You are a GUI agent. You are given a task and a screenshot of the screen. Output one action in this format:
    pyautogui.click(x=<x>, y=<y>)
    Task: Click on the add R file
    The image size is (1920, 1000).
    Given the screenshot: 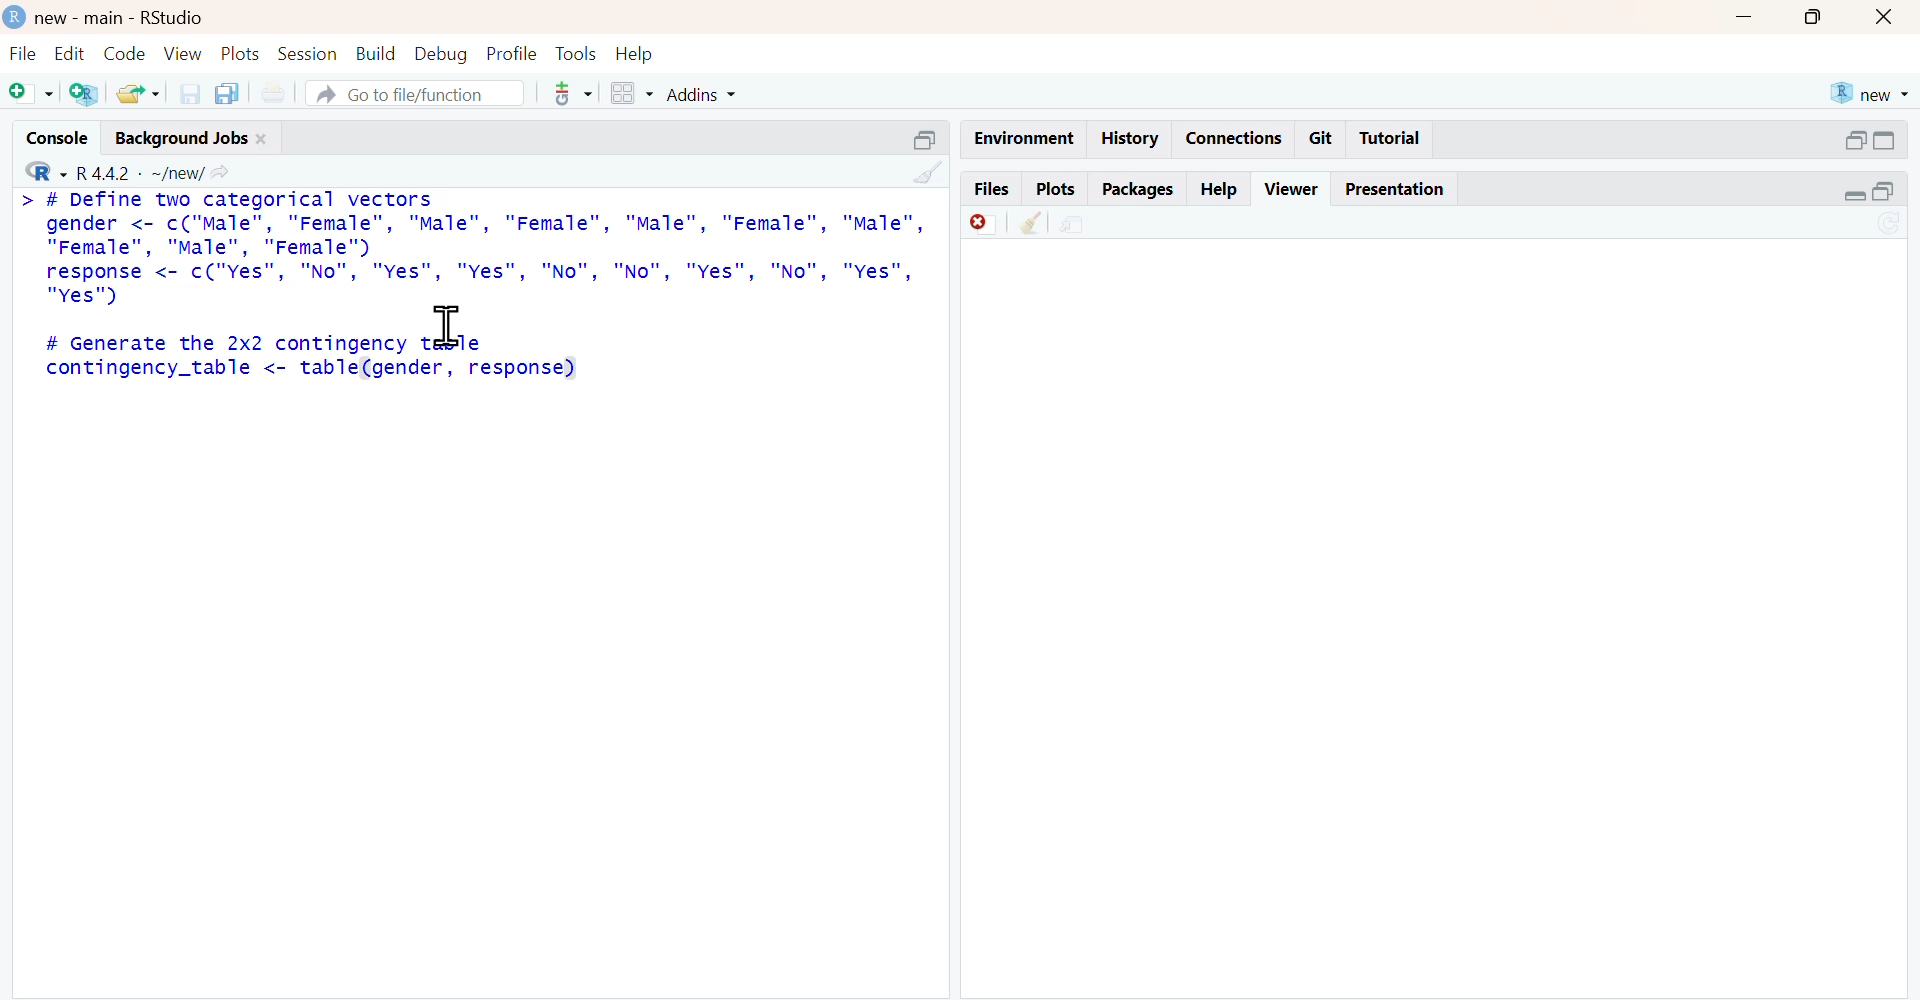 What is the action you would take?
    pyautogui.click(x=87, y=94)
    